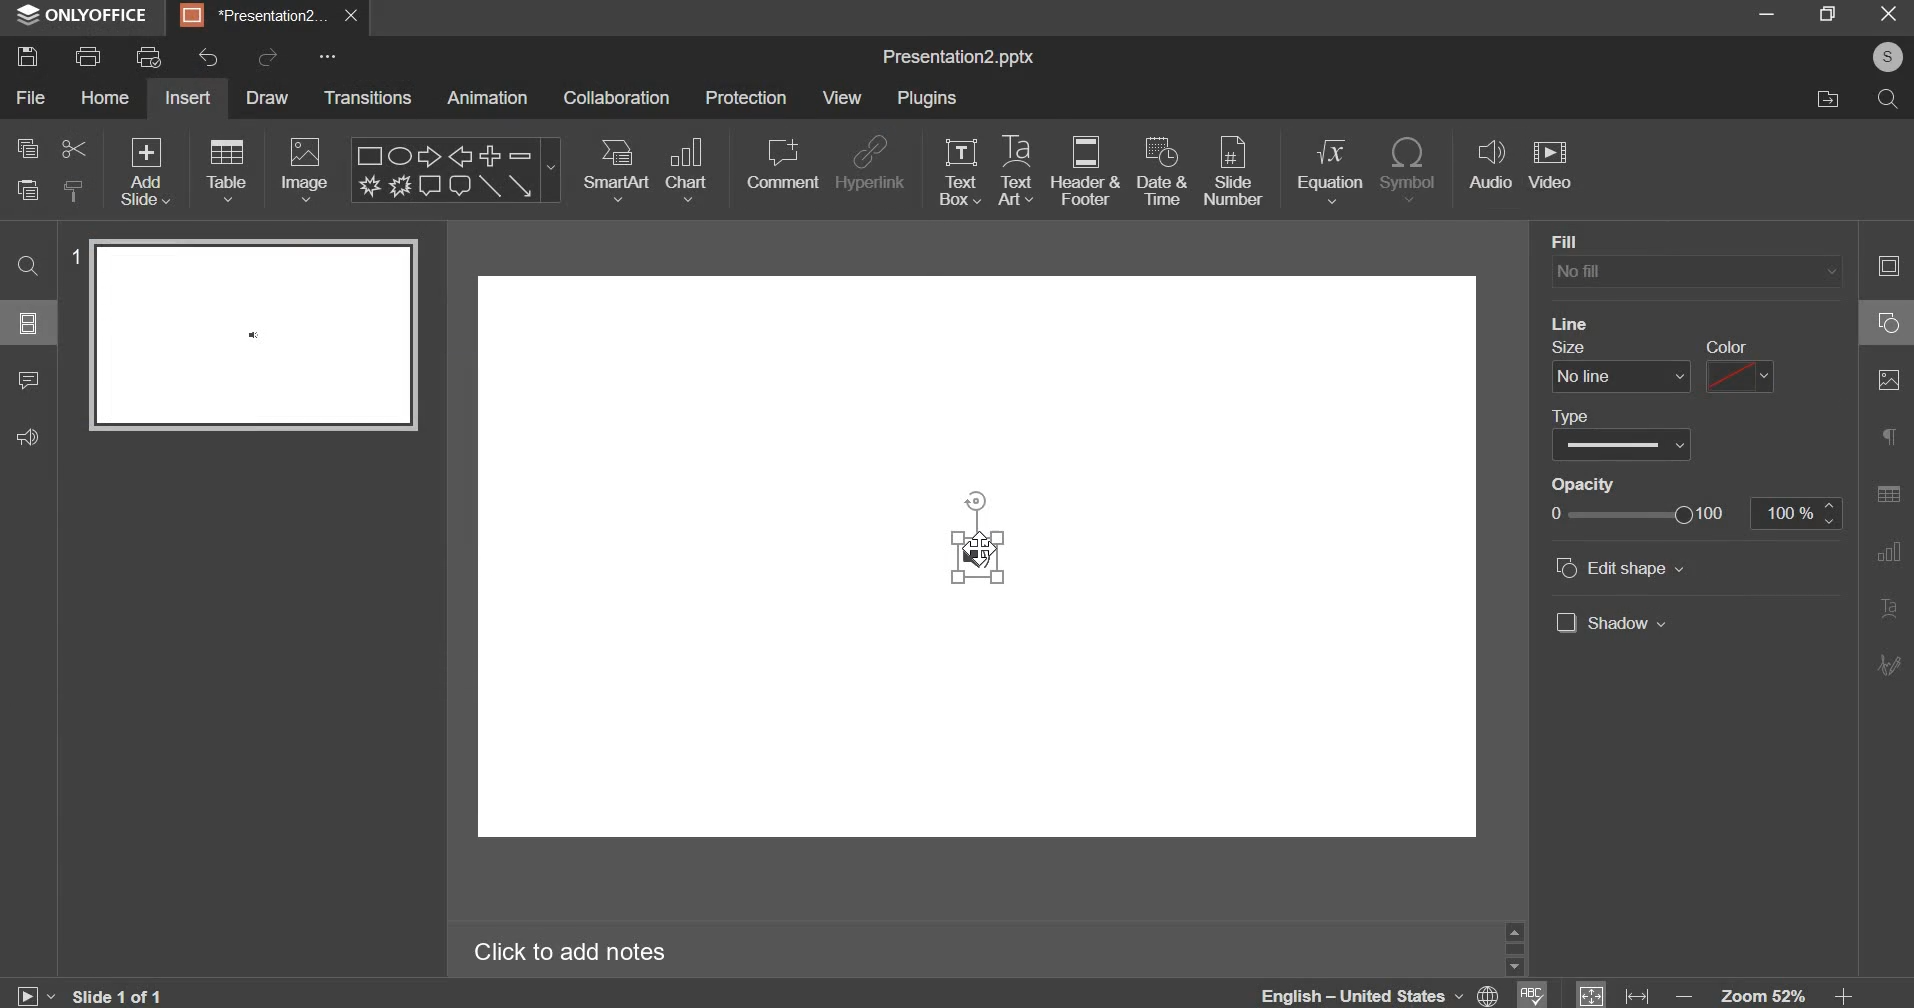  I want to click on chart settings, so click(1888, 552).